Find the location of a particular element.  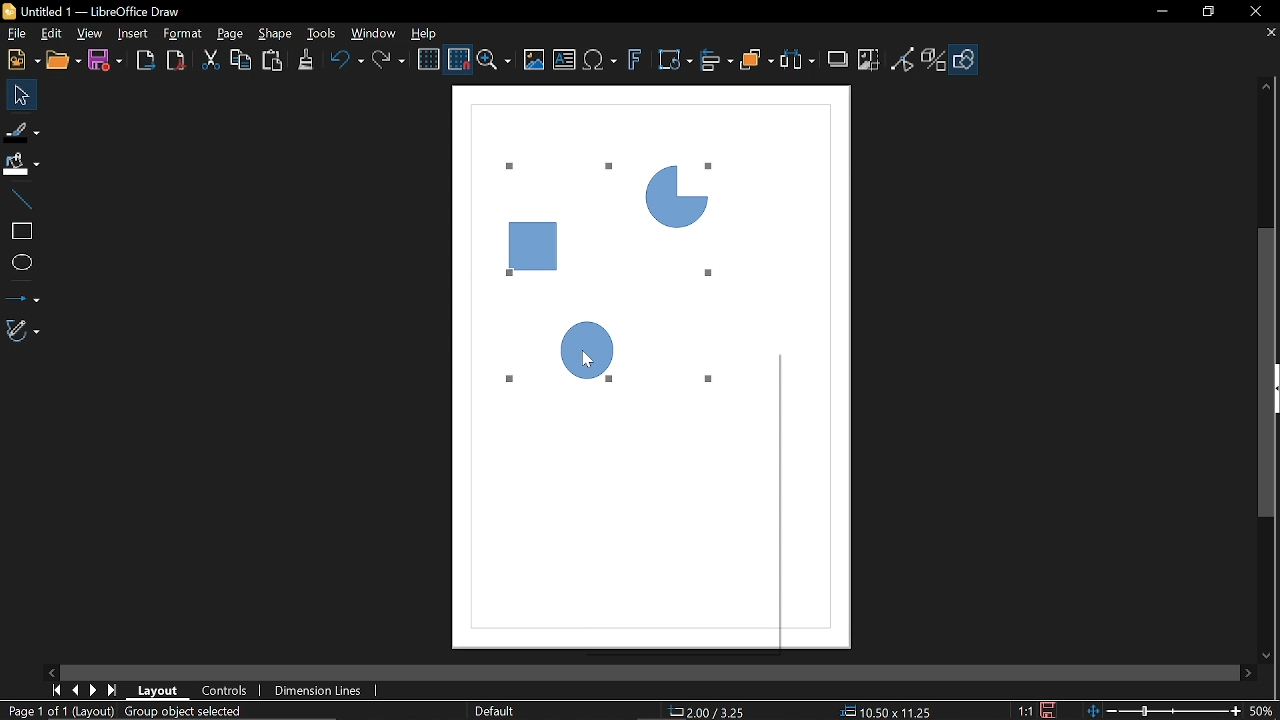

Export is located at coordinates (146, 61).